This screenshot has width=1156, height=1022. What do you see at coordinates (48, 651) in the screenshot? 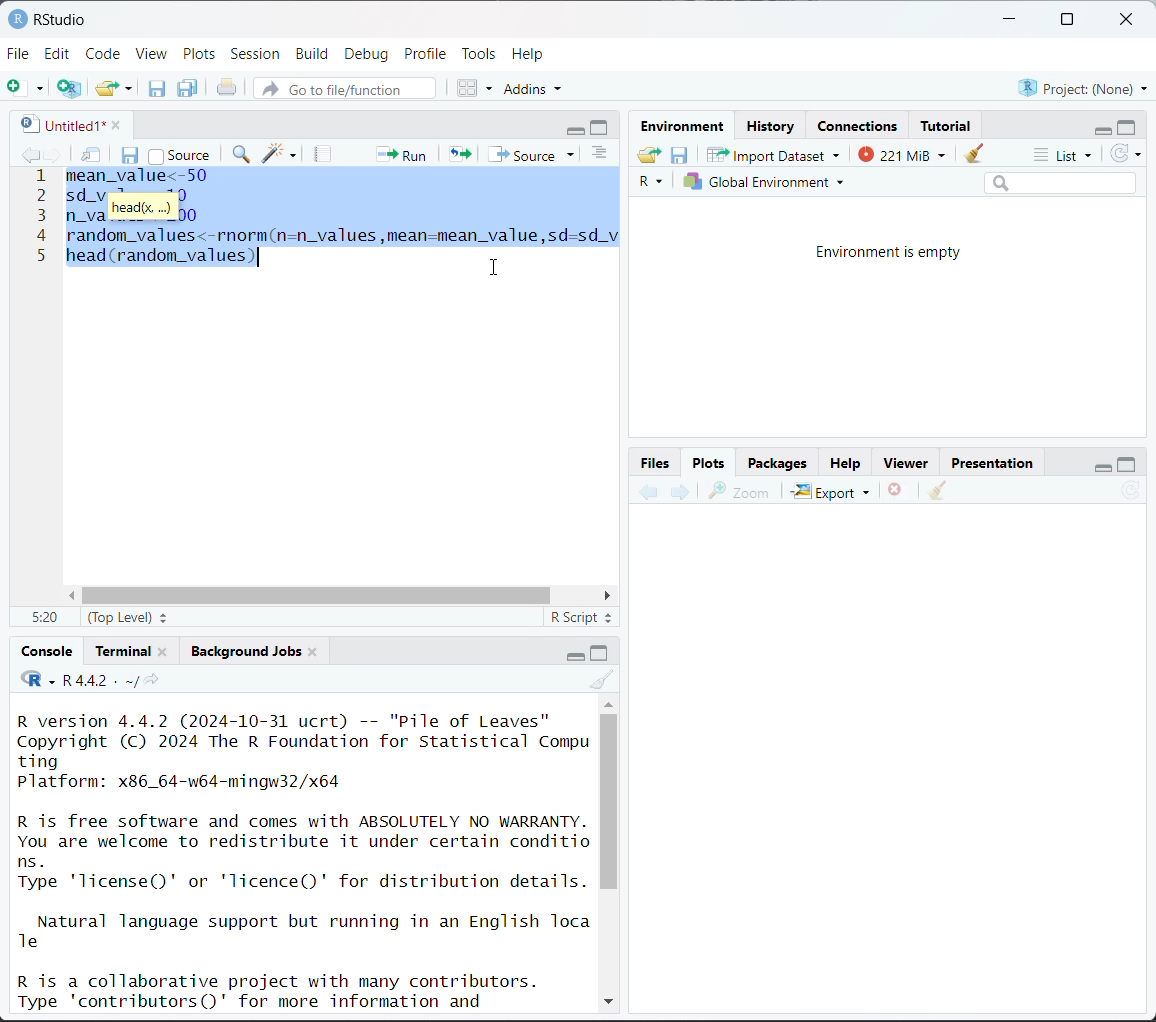
I see `Console` at bounding box center [48, 651].